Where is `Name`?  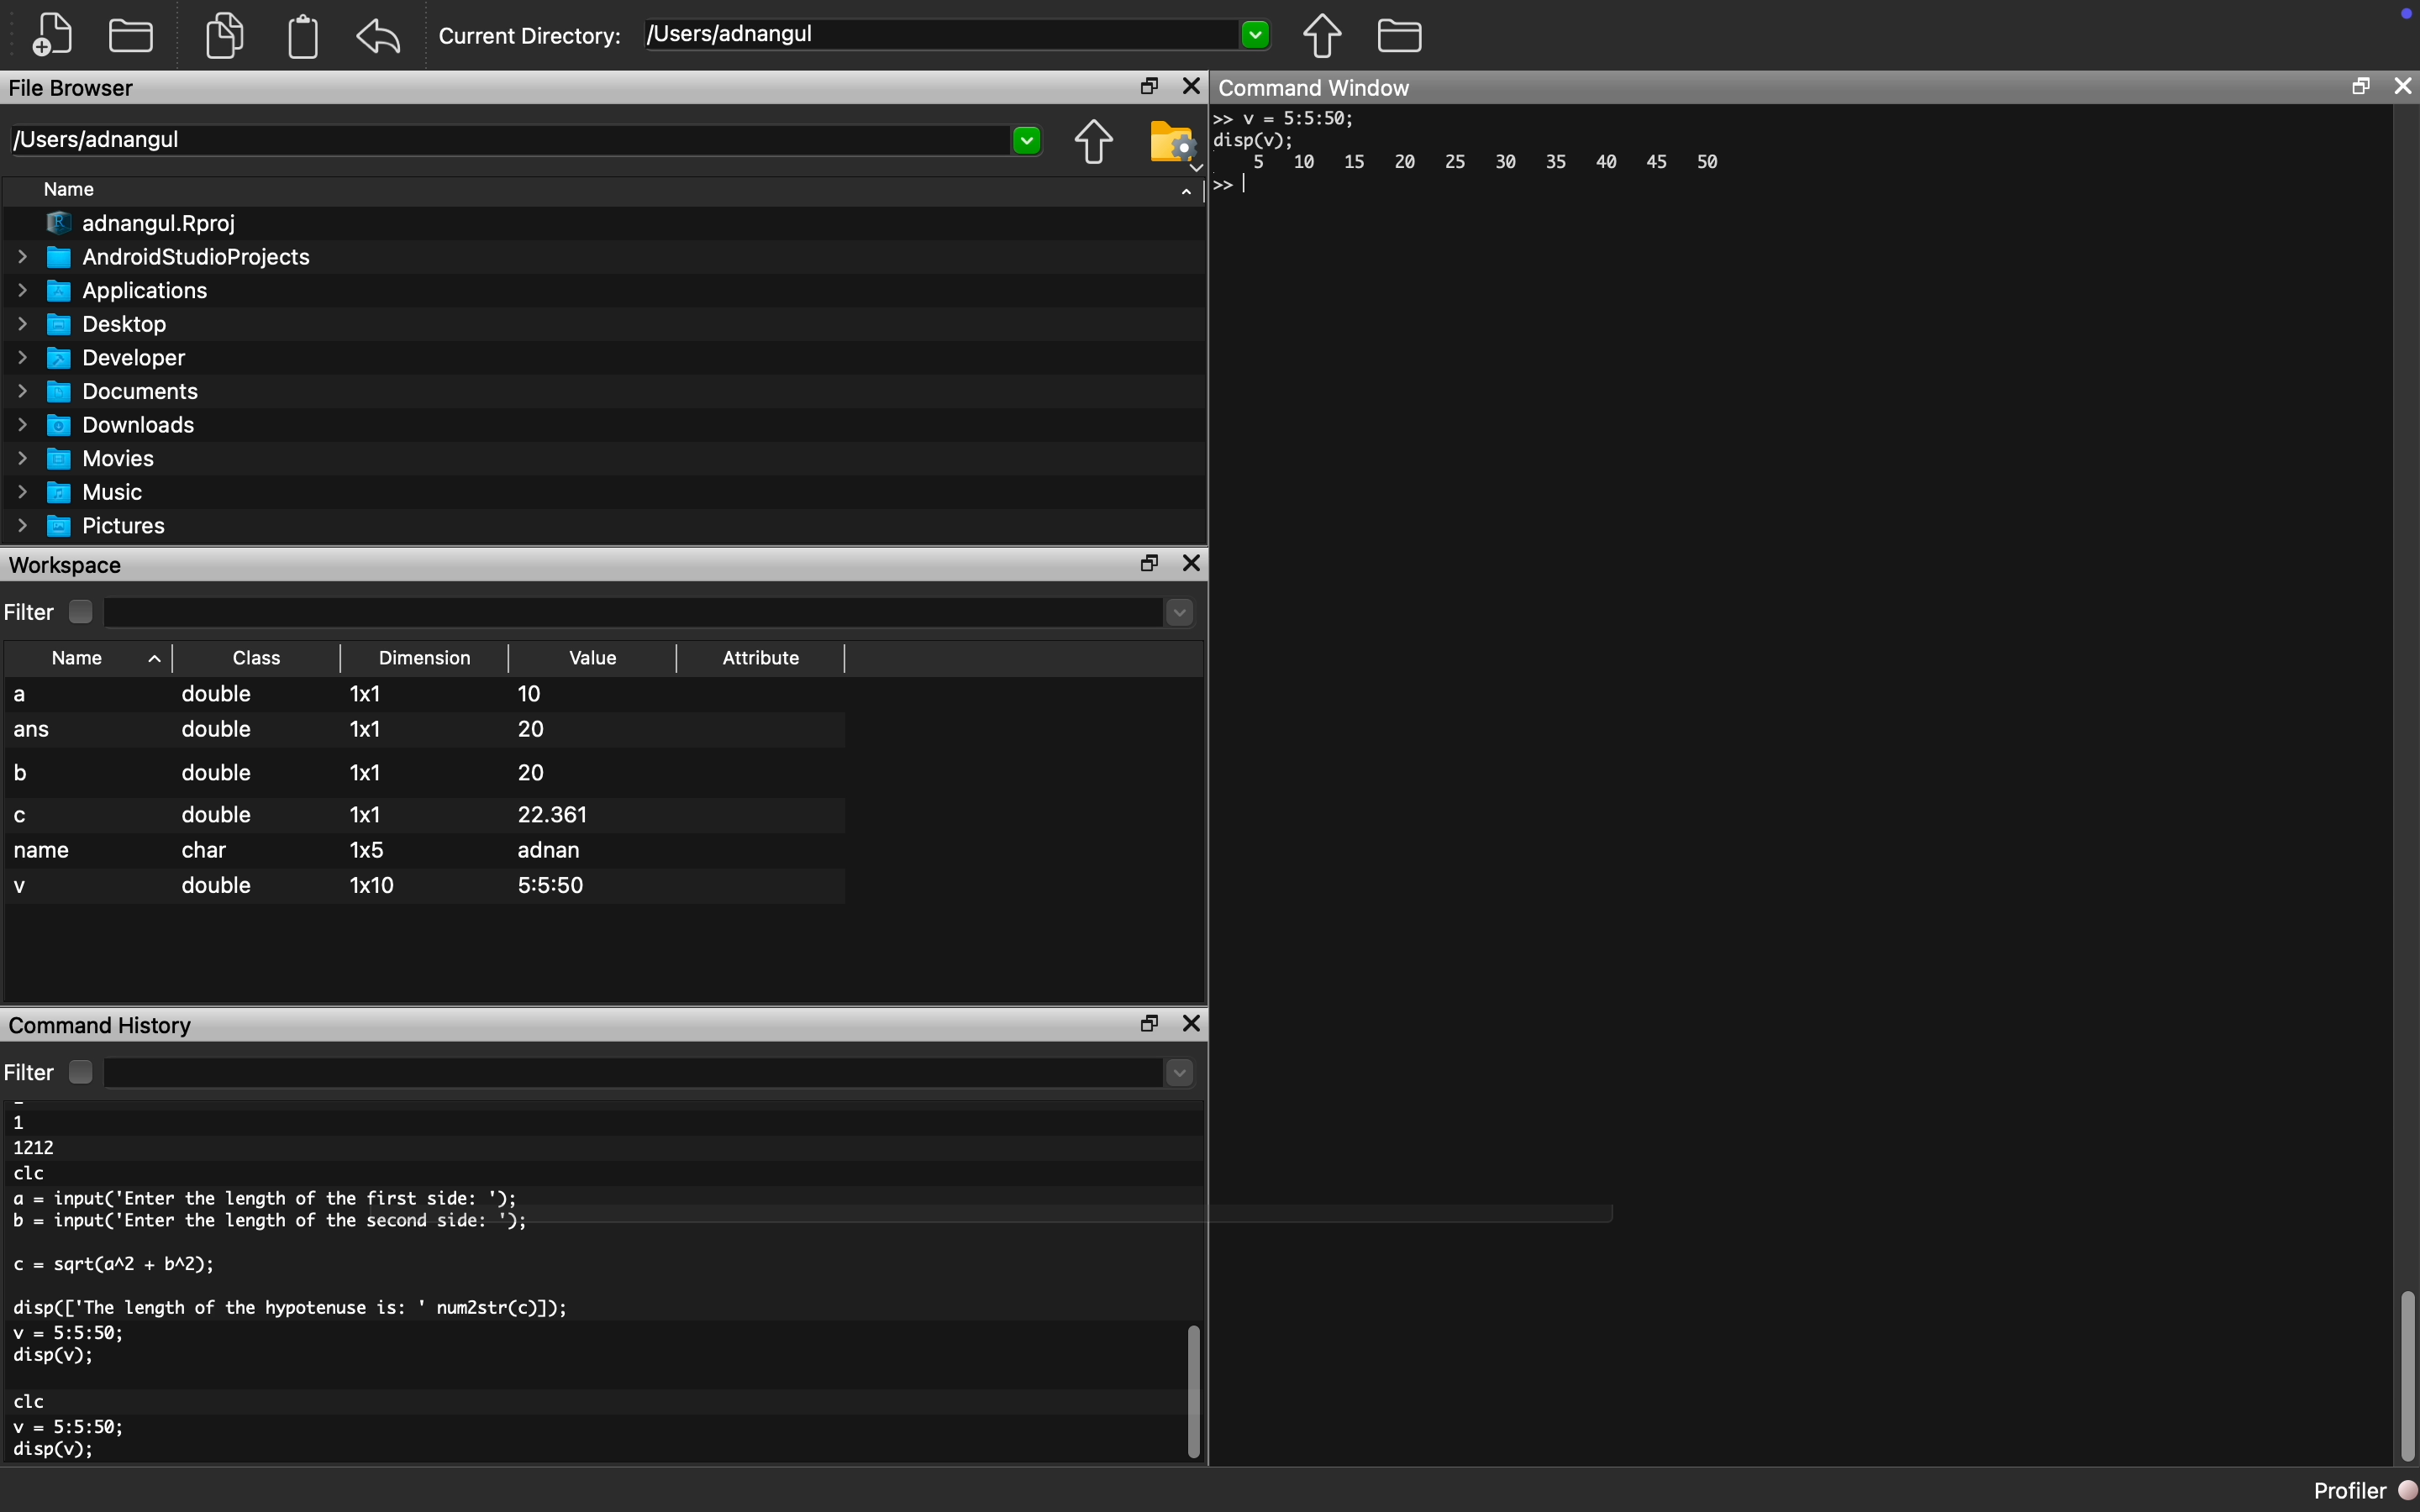 Name is located at coordinates (68, 188).